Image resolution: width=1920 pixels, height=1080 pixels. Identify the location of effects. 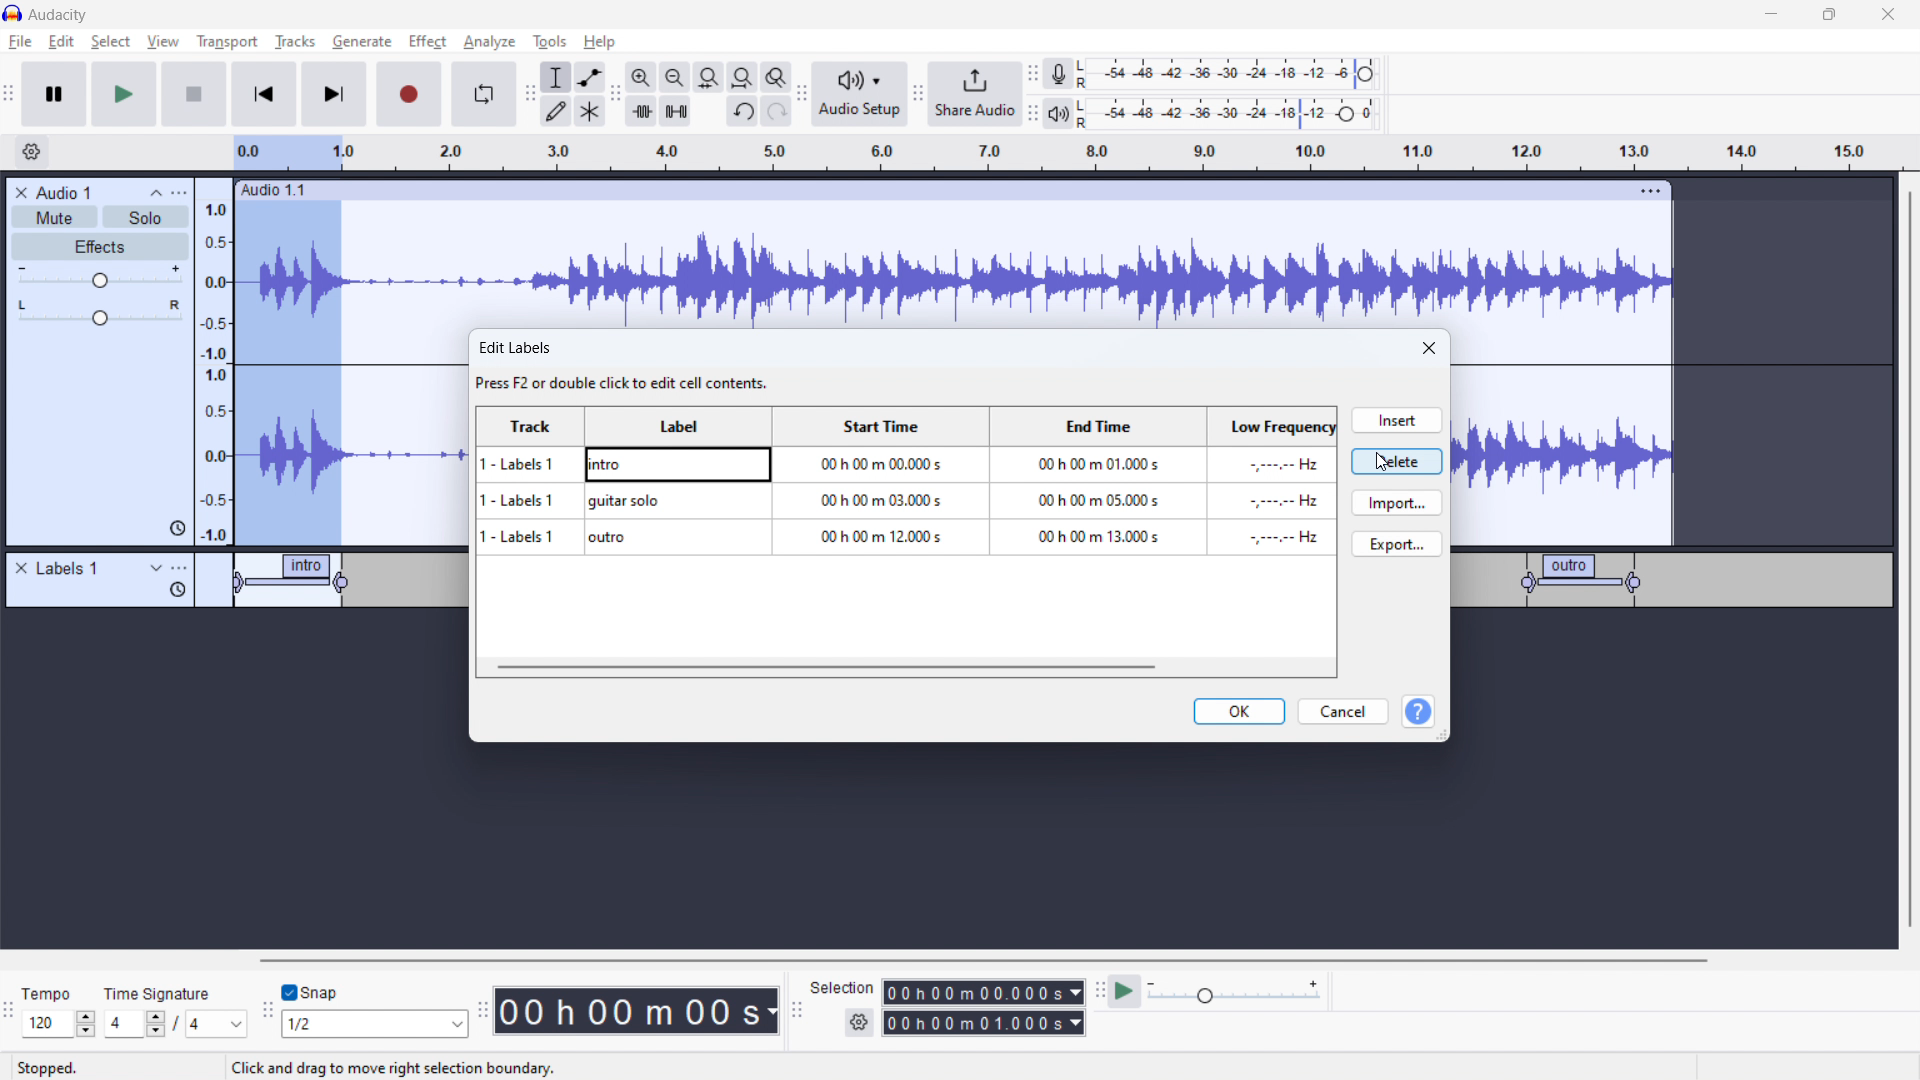
(101, 247).